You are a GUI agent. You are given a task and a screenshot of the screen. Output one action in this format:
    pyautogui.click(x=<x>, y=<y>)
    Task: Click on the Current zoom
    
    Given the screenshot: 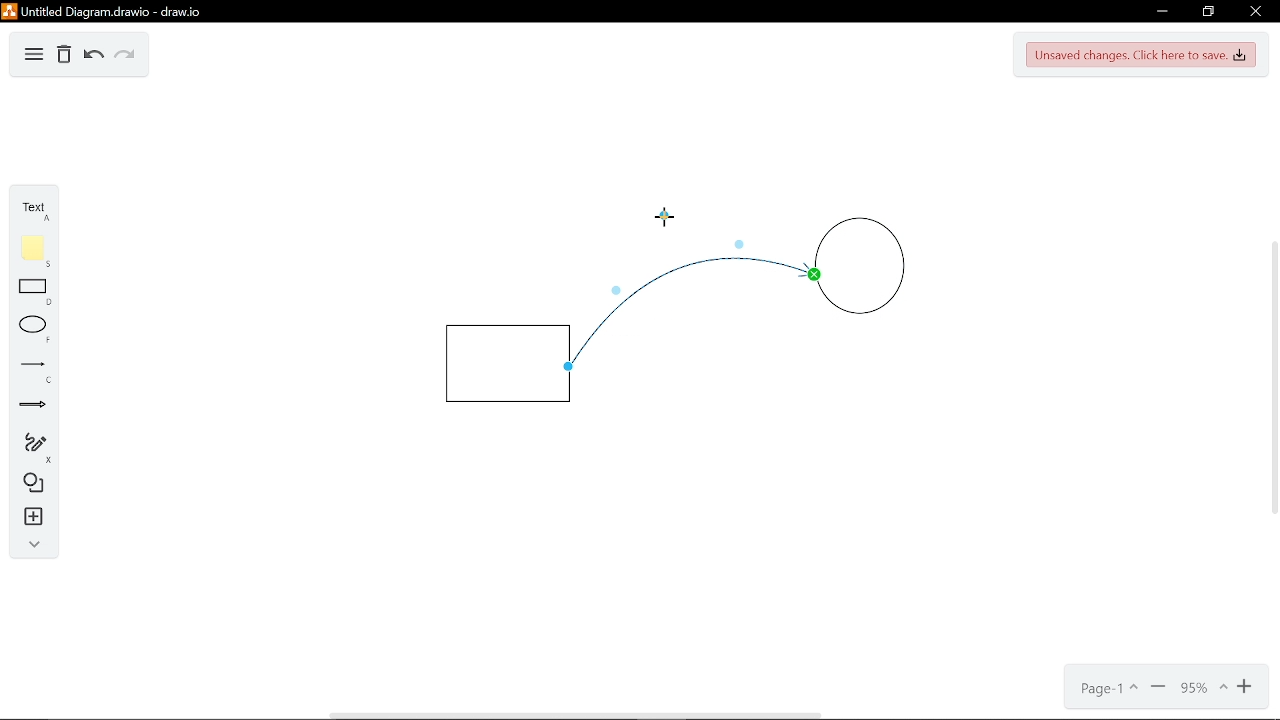 What is the action you would take?
    pyautogui.click(x=1202, y=688)
    